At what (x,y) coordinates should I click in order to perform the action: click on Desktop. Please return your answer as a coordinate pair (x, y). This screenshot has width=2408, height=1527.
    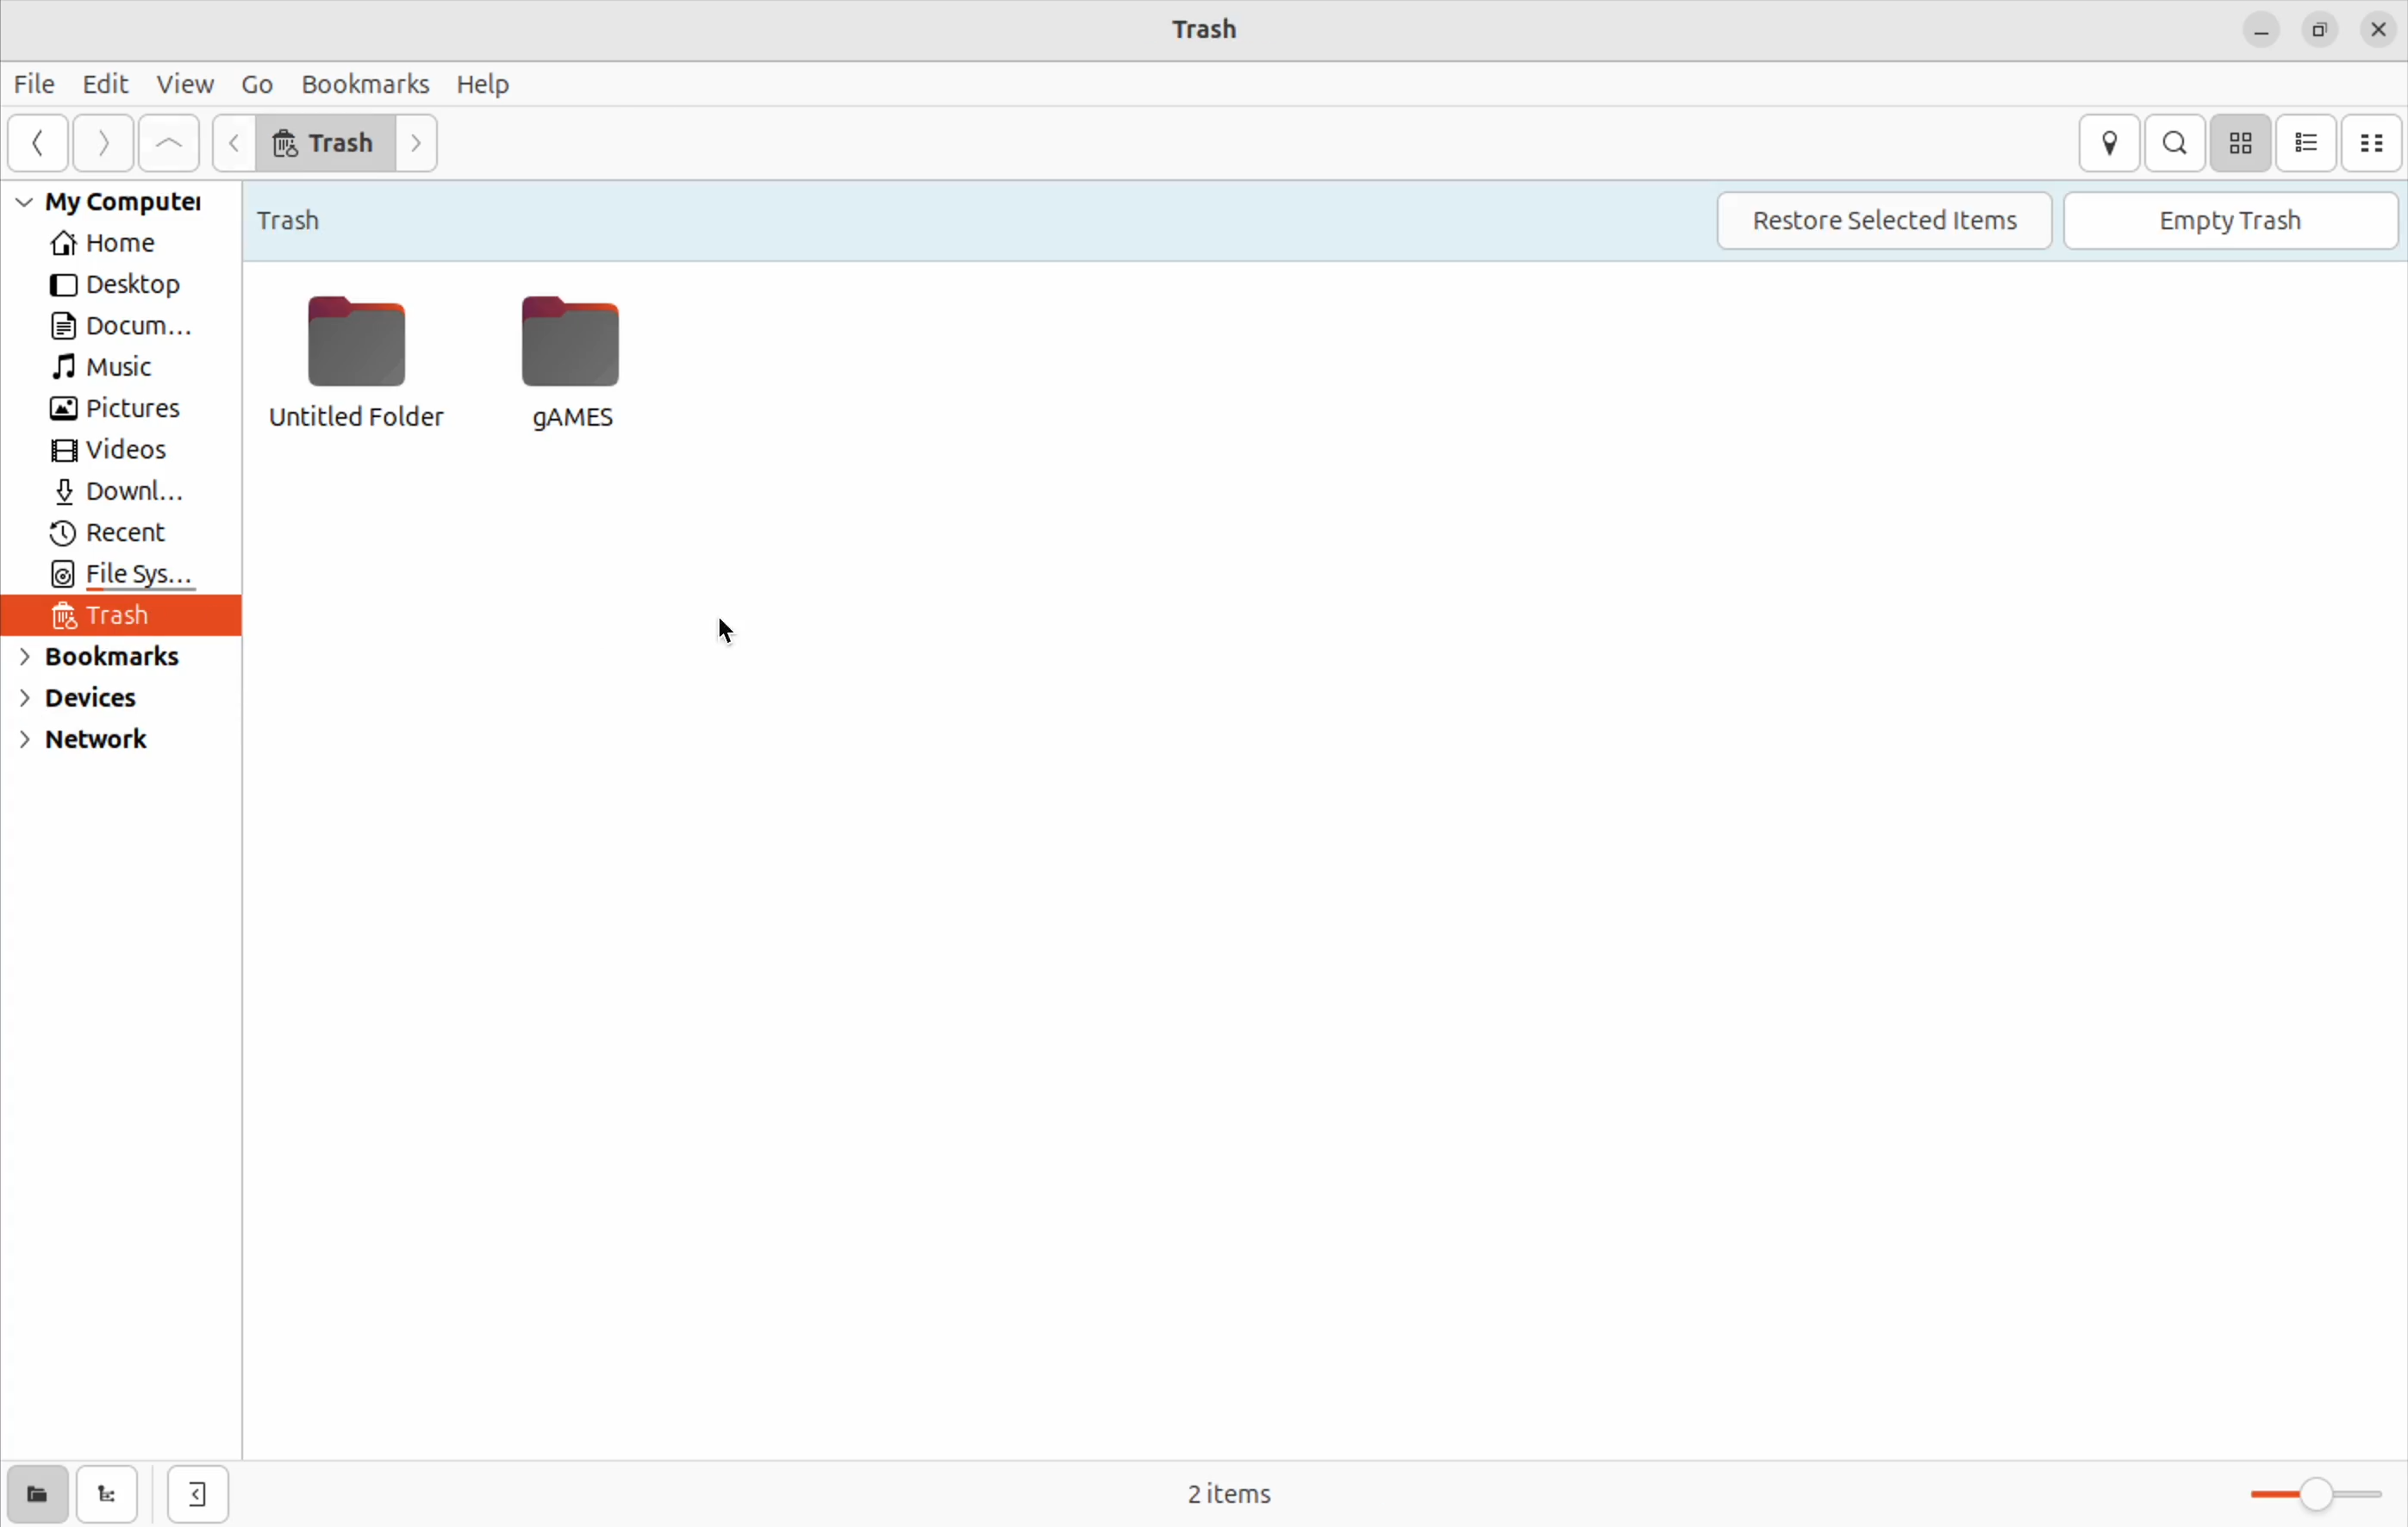
    Looking at the image, I should click on (109, 284).